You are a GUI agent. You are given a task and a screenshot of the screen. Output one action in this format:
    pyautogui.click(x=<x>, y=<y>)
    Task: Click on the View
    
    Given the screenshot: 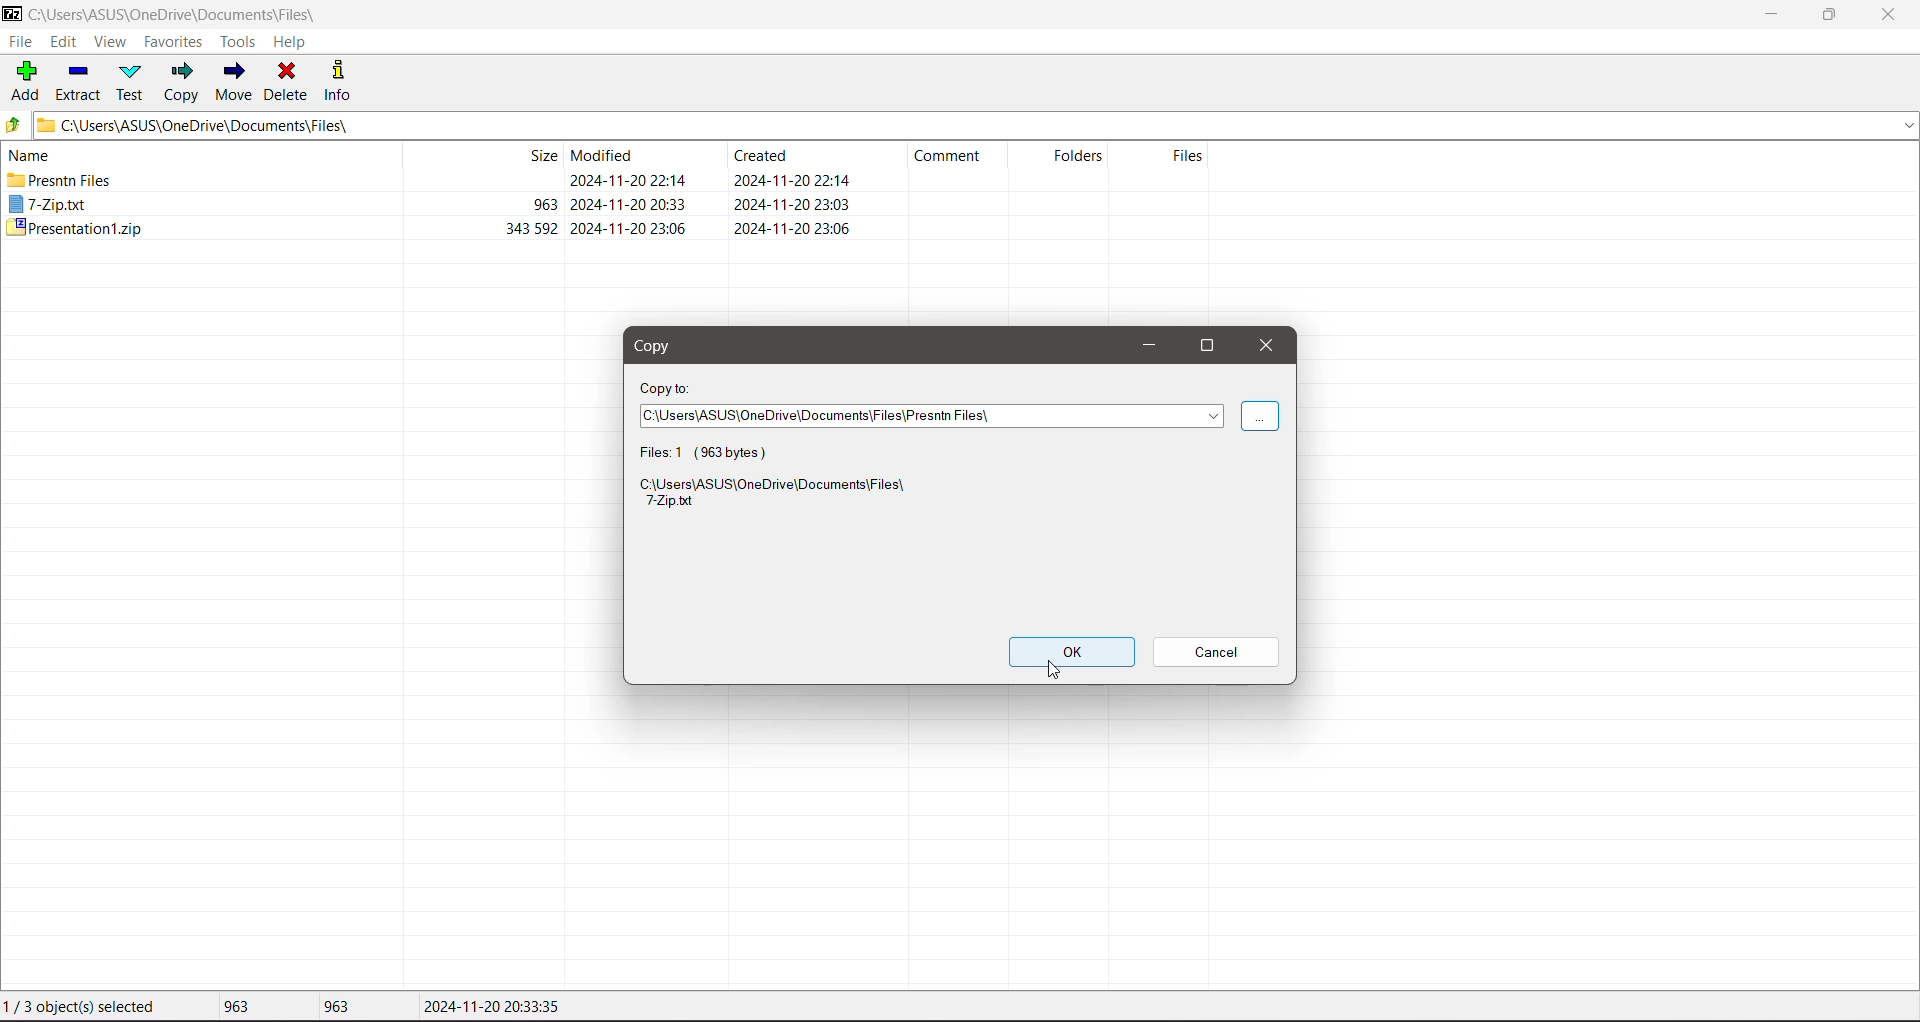 What is the action you would take?
    pyautogui.click(x=111, y=43)
    